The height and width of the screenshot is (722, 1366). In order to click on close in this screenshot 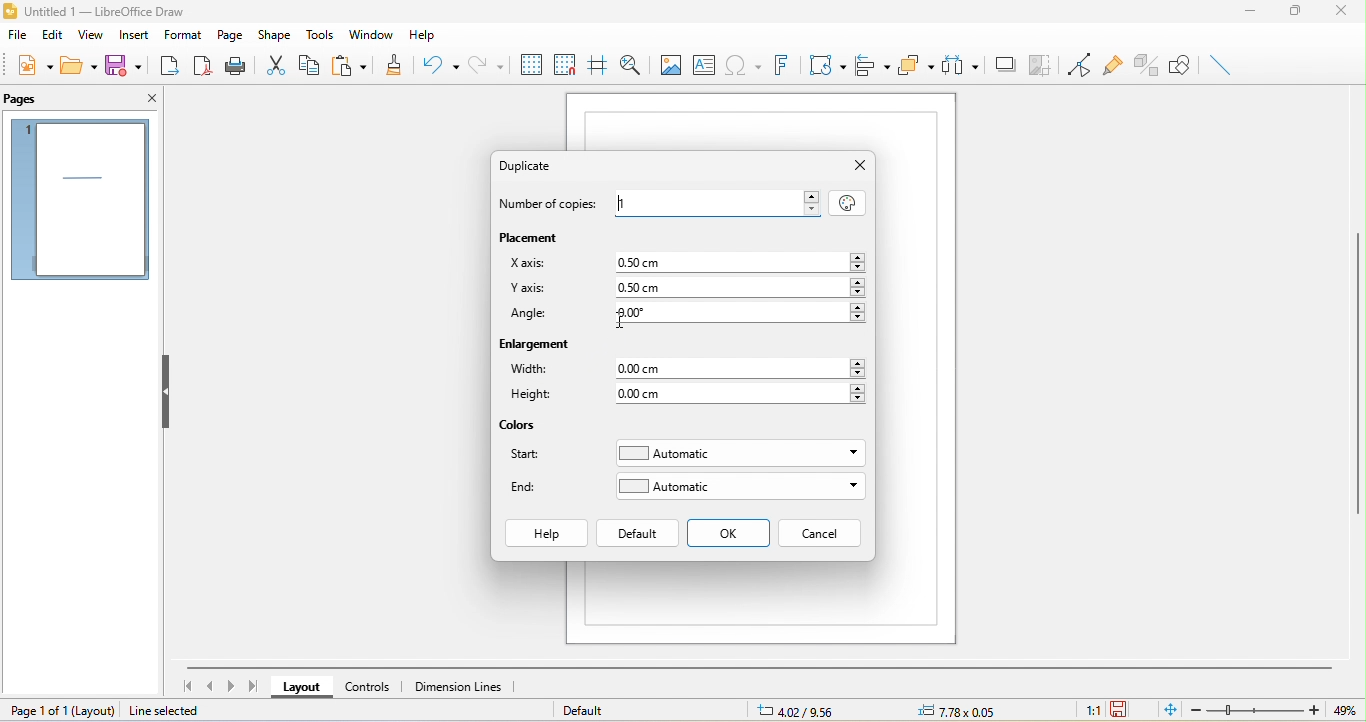, I will do `click(148, 101)`.